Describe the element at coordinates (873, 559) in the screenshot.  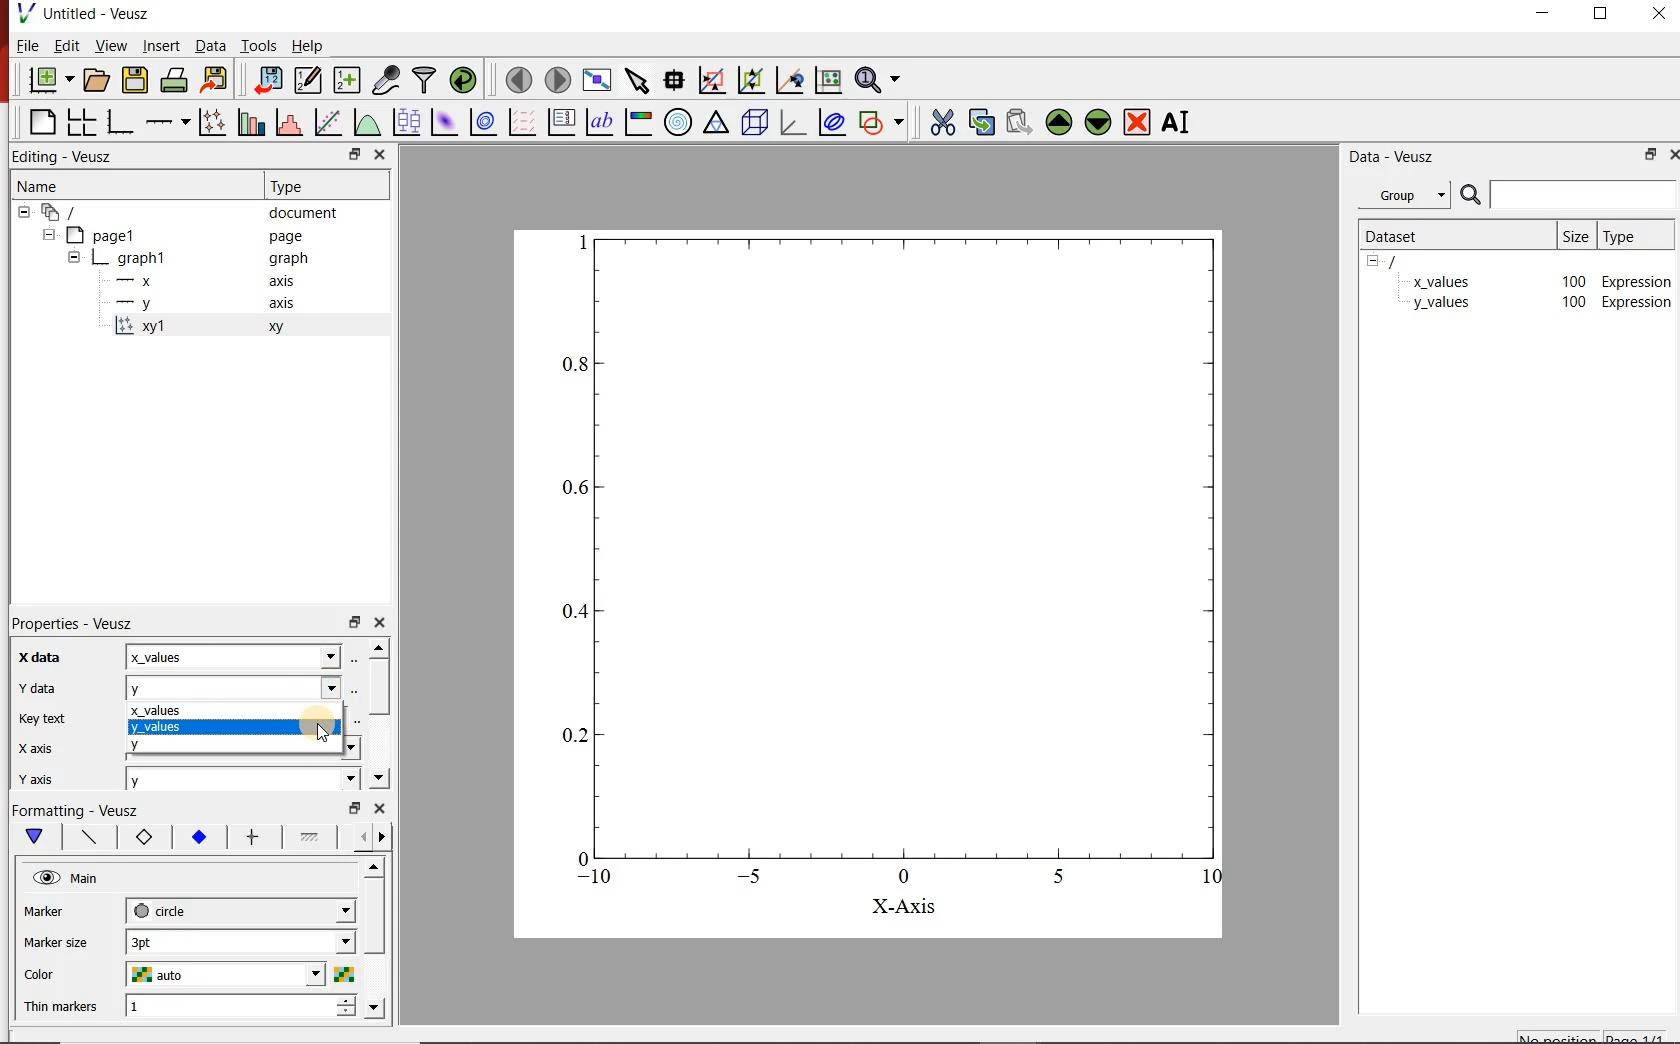
I see `graph` at that location.